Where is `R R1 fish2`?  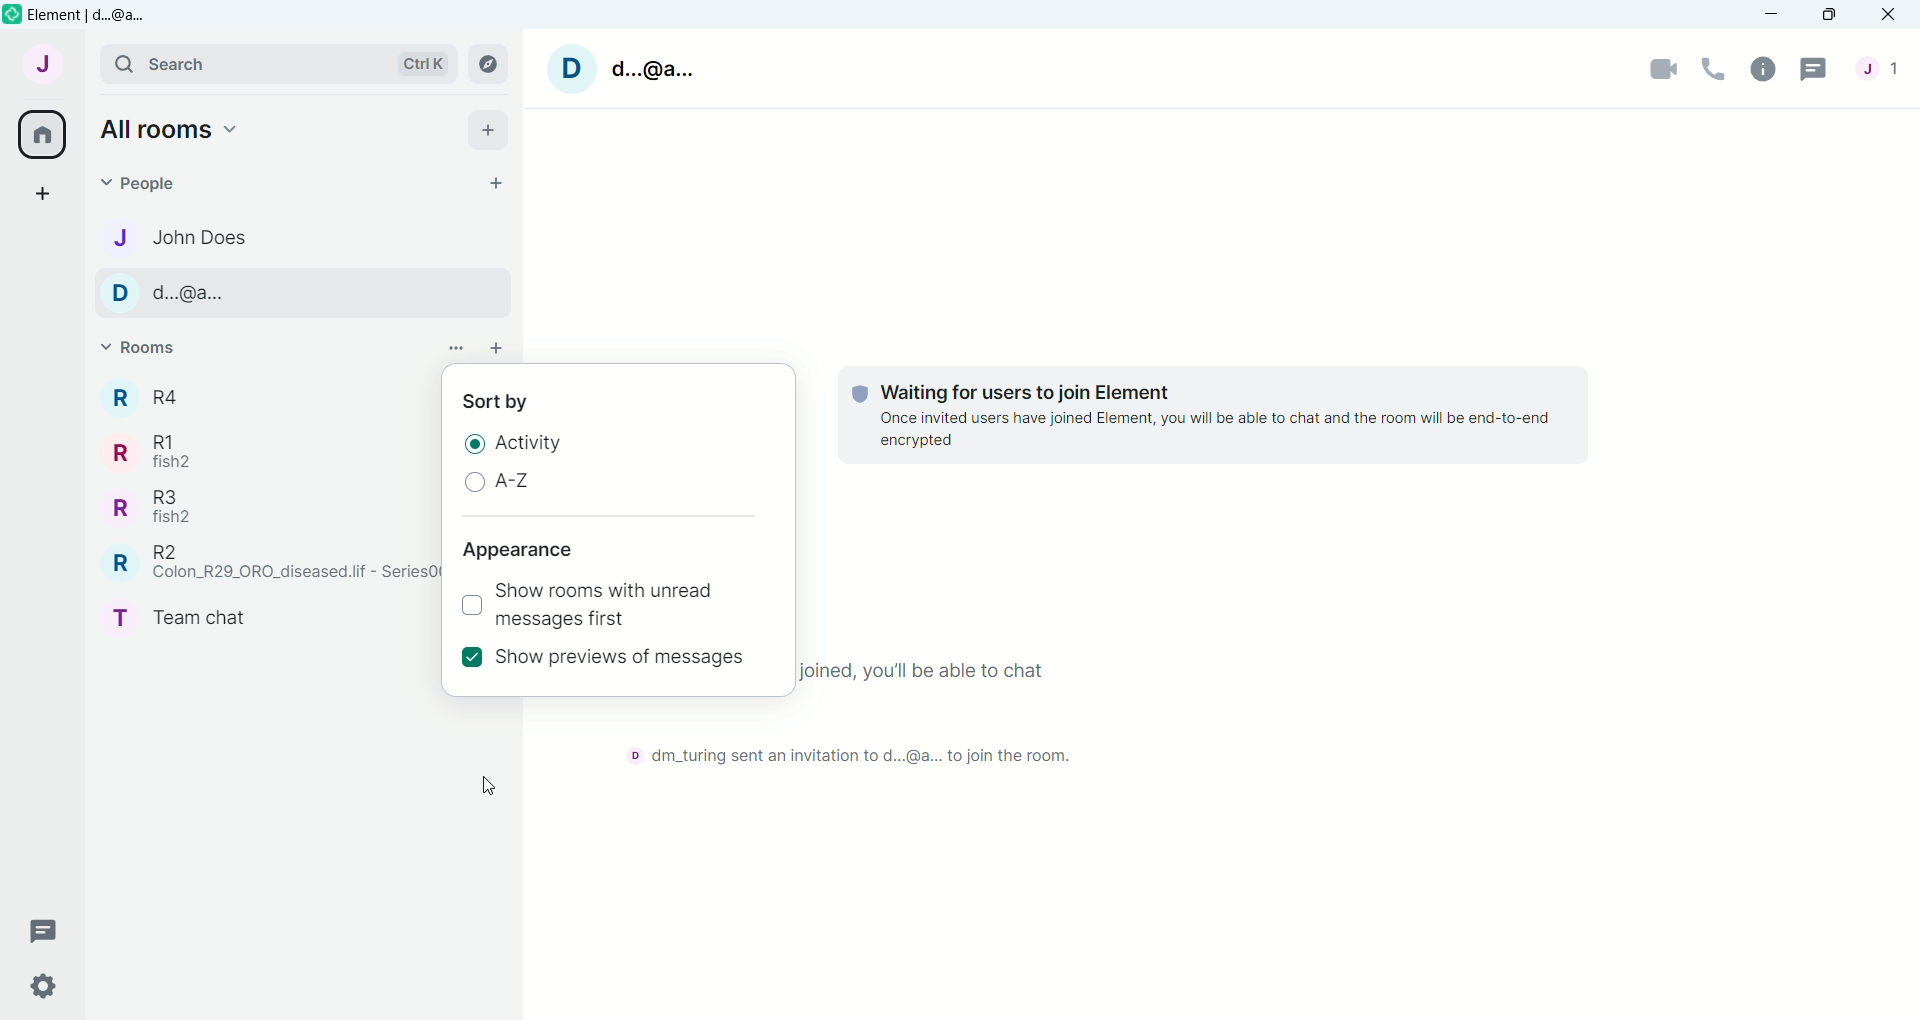 R R1 fish2 is located at coordinates (161, 450).